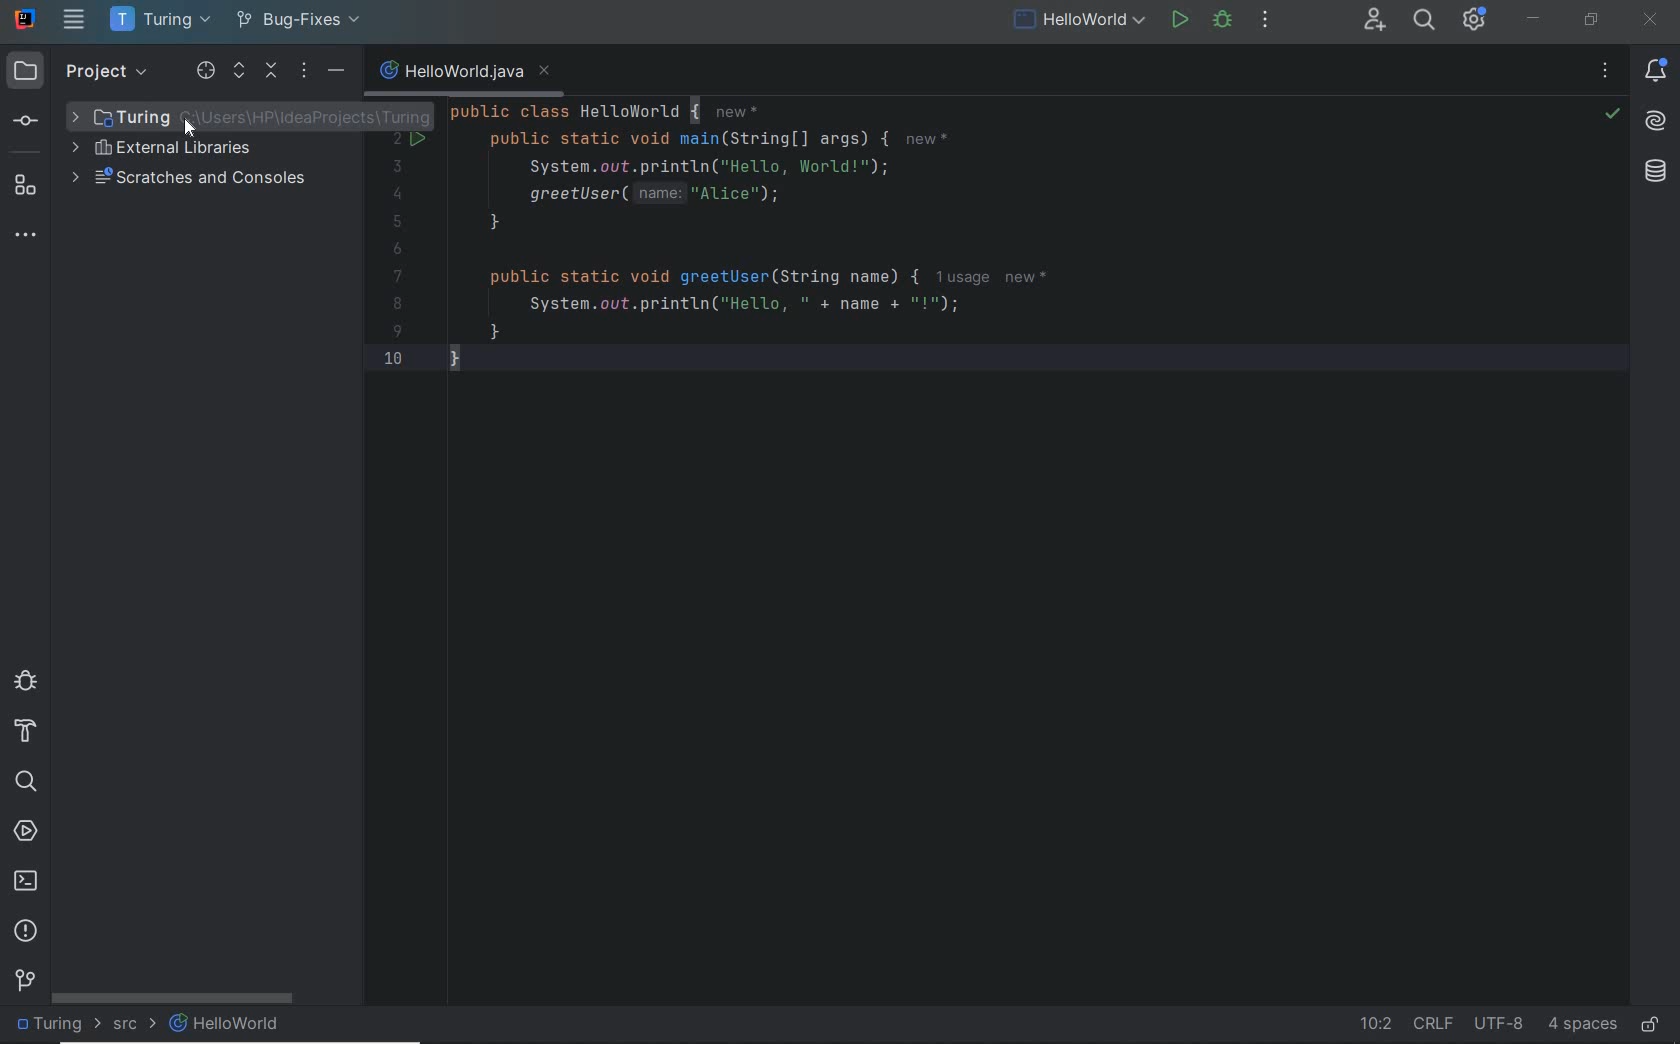 This screenshot has height=1044, width=1680. Describe the element at coordinates (398, 276) in the screenshot. I see `7` at that location.